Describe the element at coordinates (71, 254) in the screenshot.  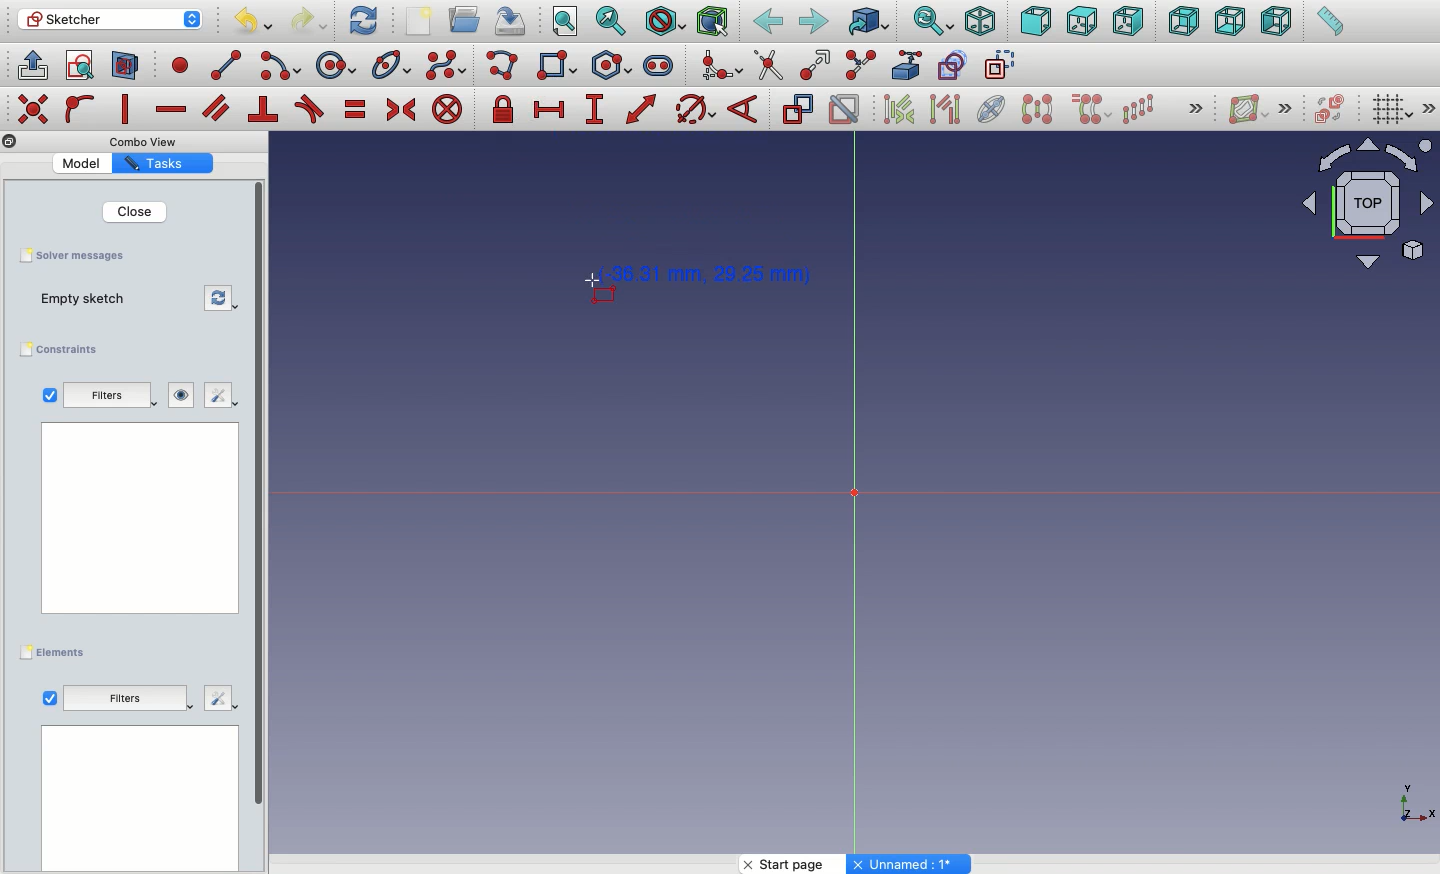
I see `Save` at that location.